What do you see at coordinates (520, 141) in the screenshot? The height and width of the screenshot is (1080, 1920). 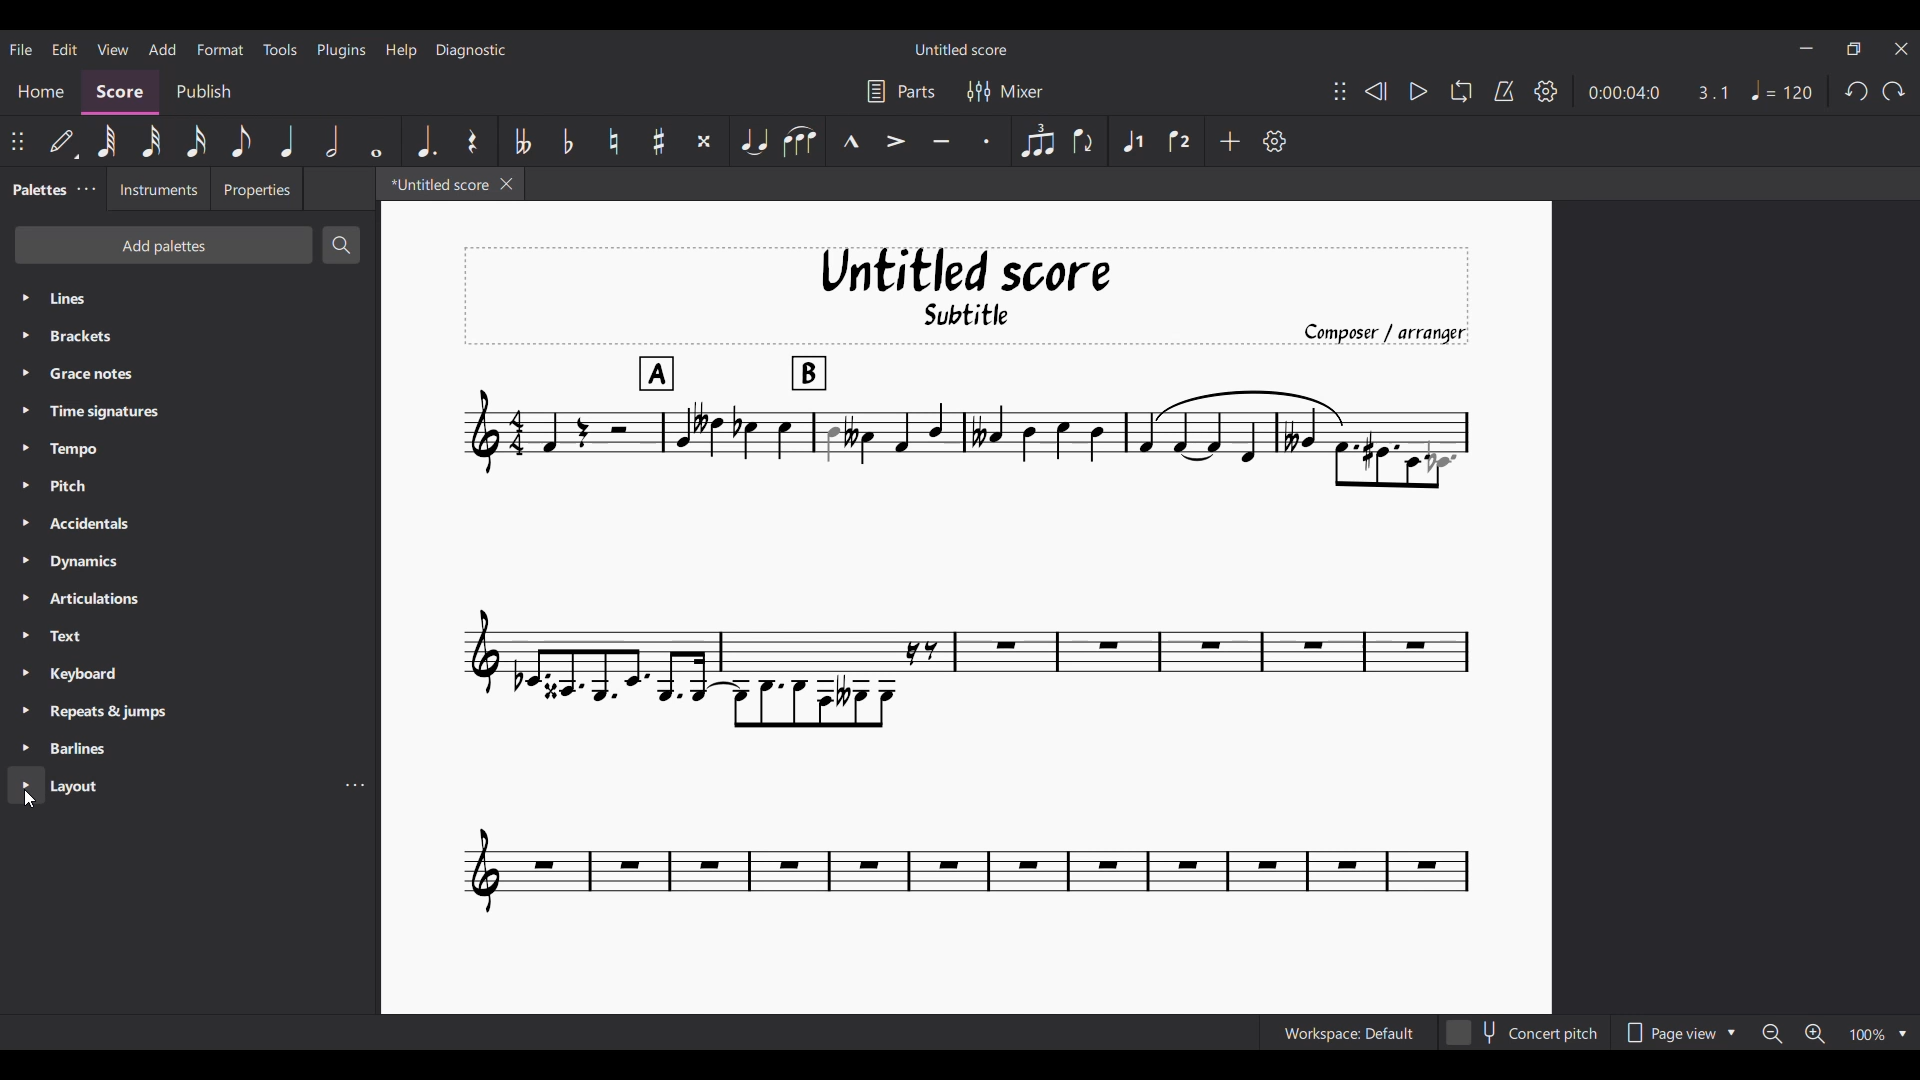 I see `Toggle double flat` at bounding box center [520, 141].